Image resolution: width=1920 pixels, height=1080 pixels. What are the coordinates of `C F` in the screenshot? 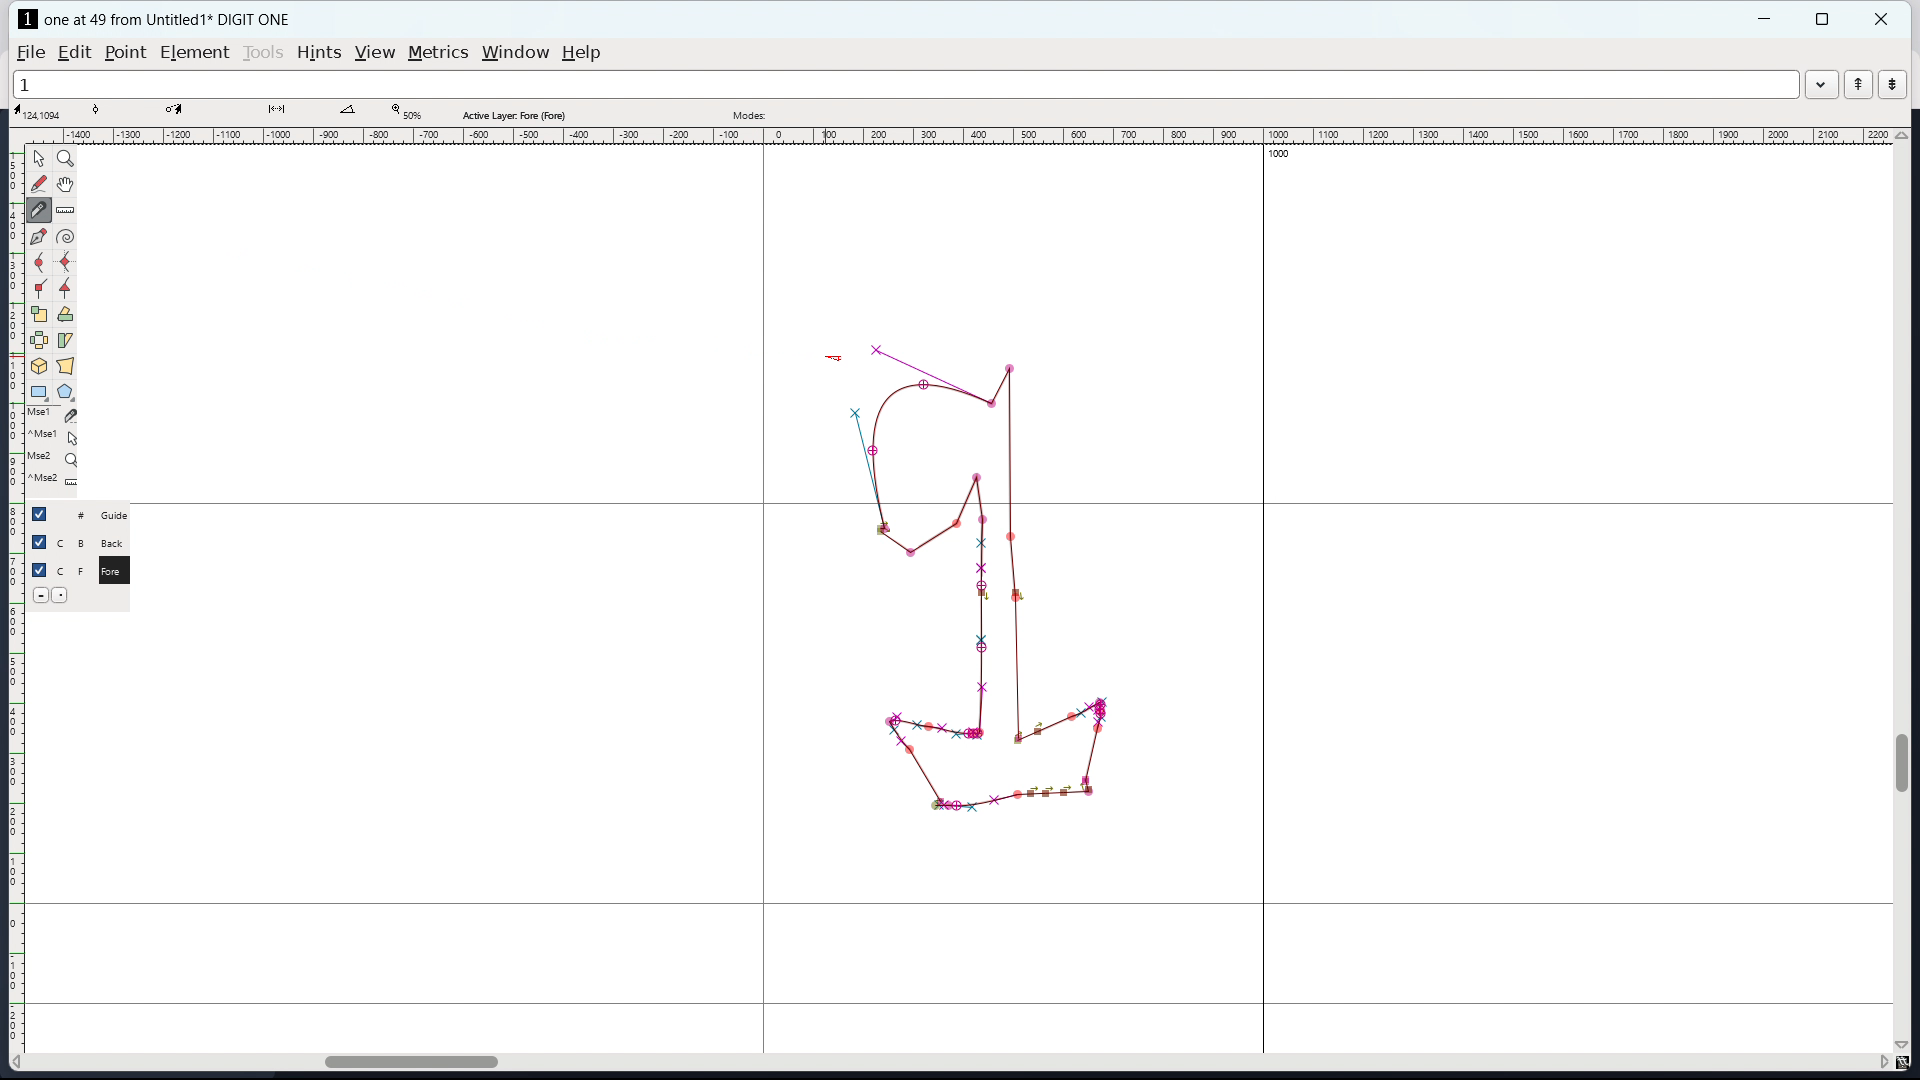 It's located at (70, 568).